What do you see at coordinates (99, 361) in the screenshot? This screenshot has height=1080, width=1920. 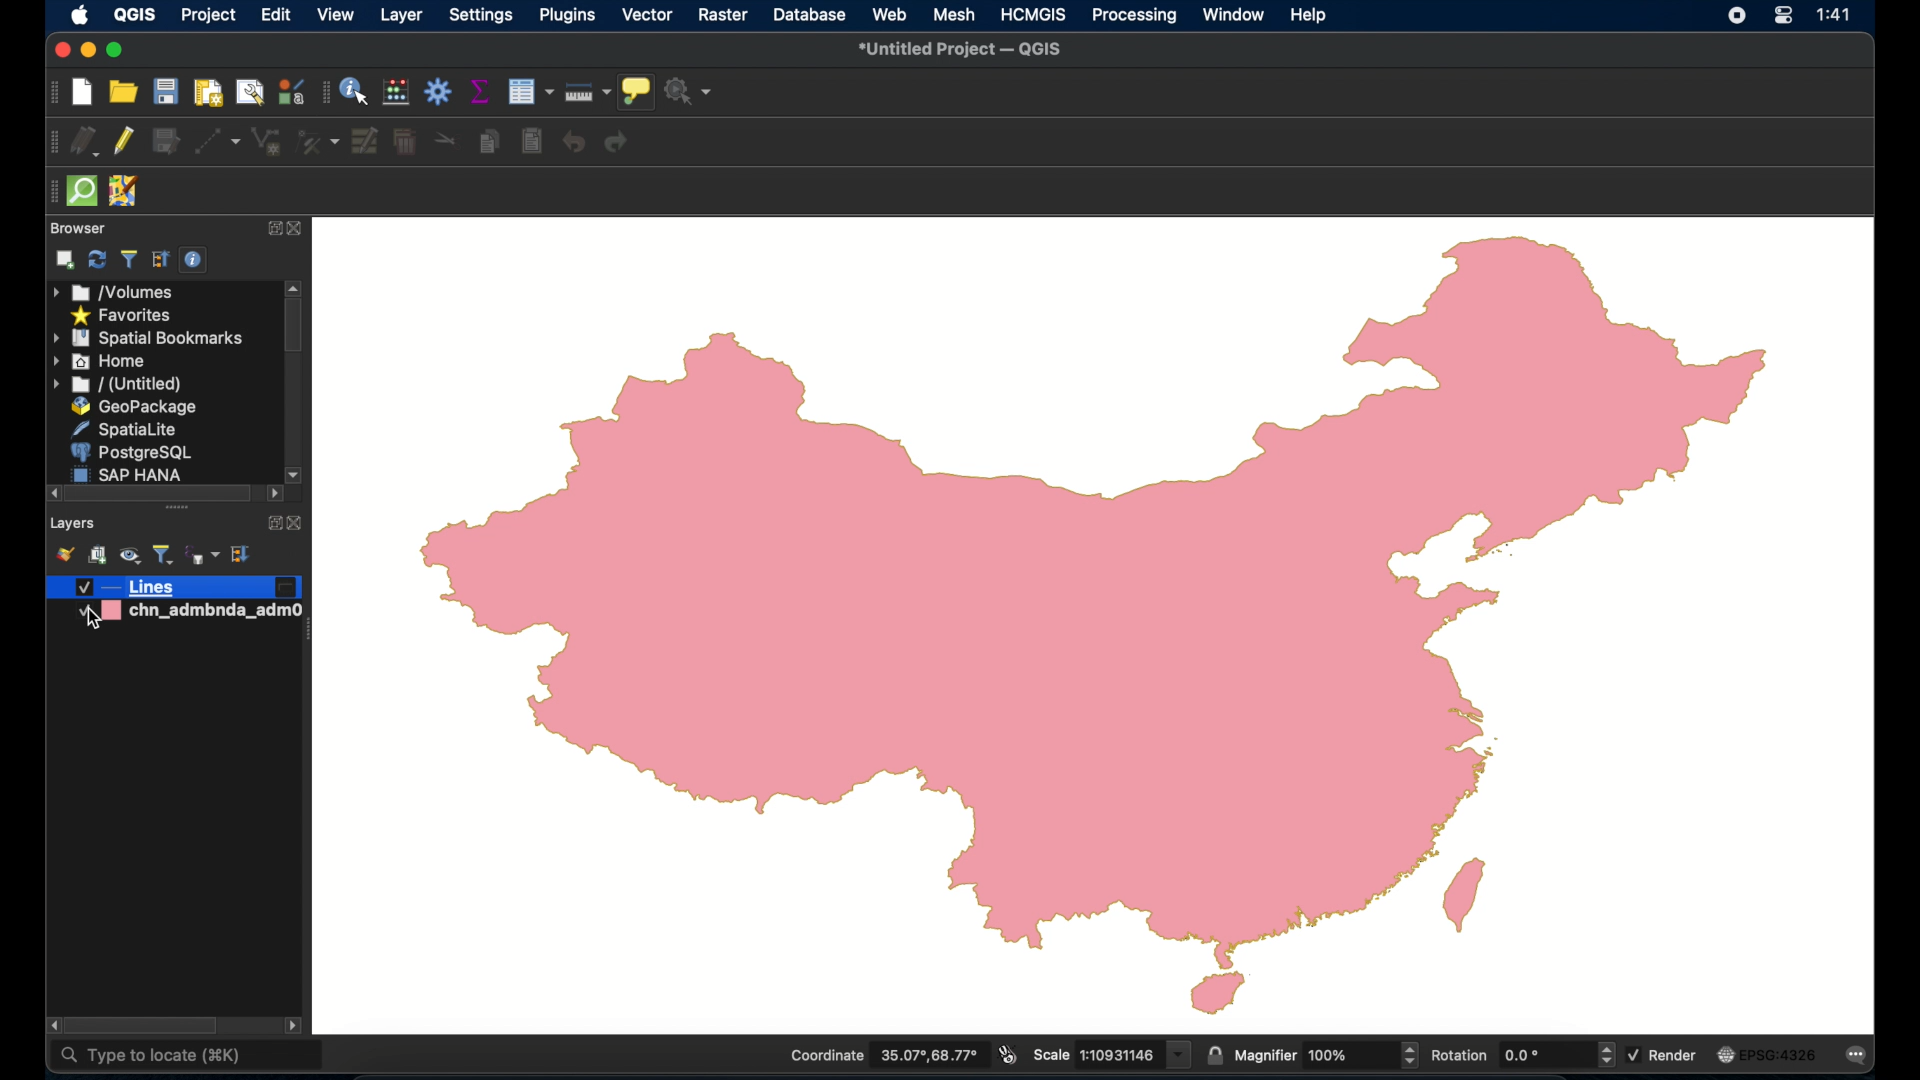 I see `home` at bounding box center [99, 361].